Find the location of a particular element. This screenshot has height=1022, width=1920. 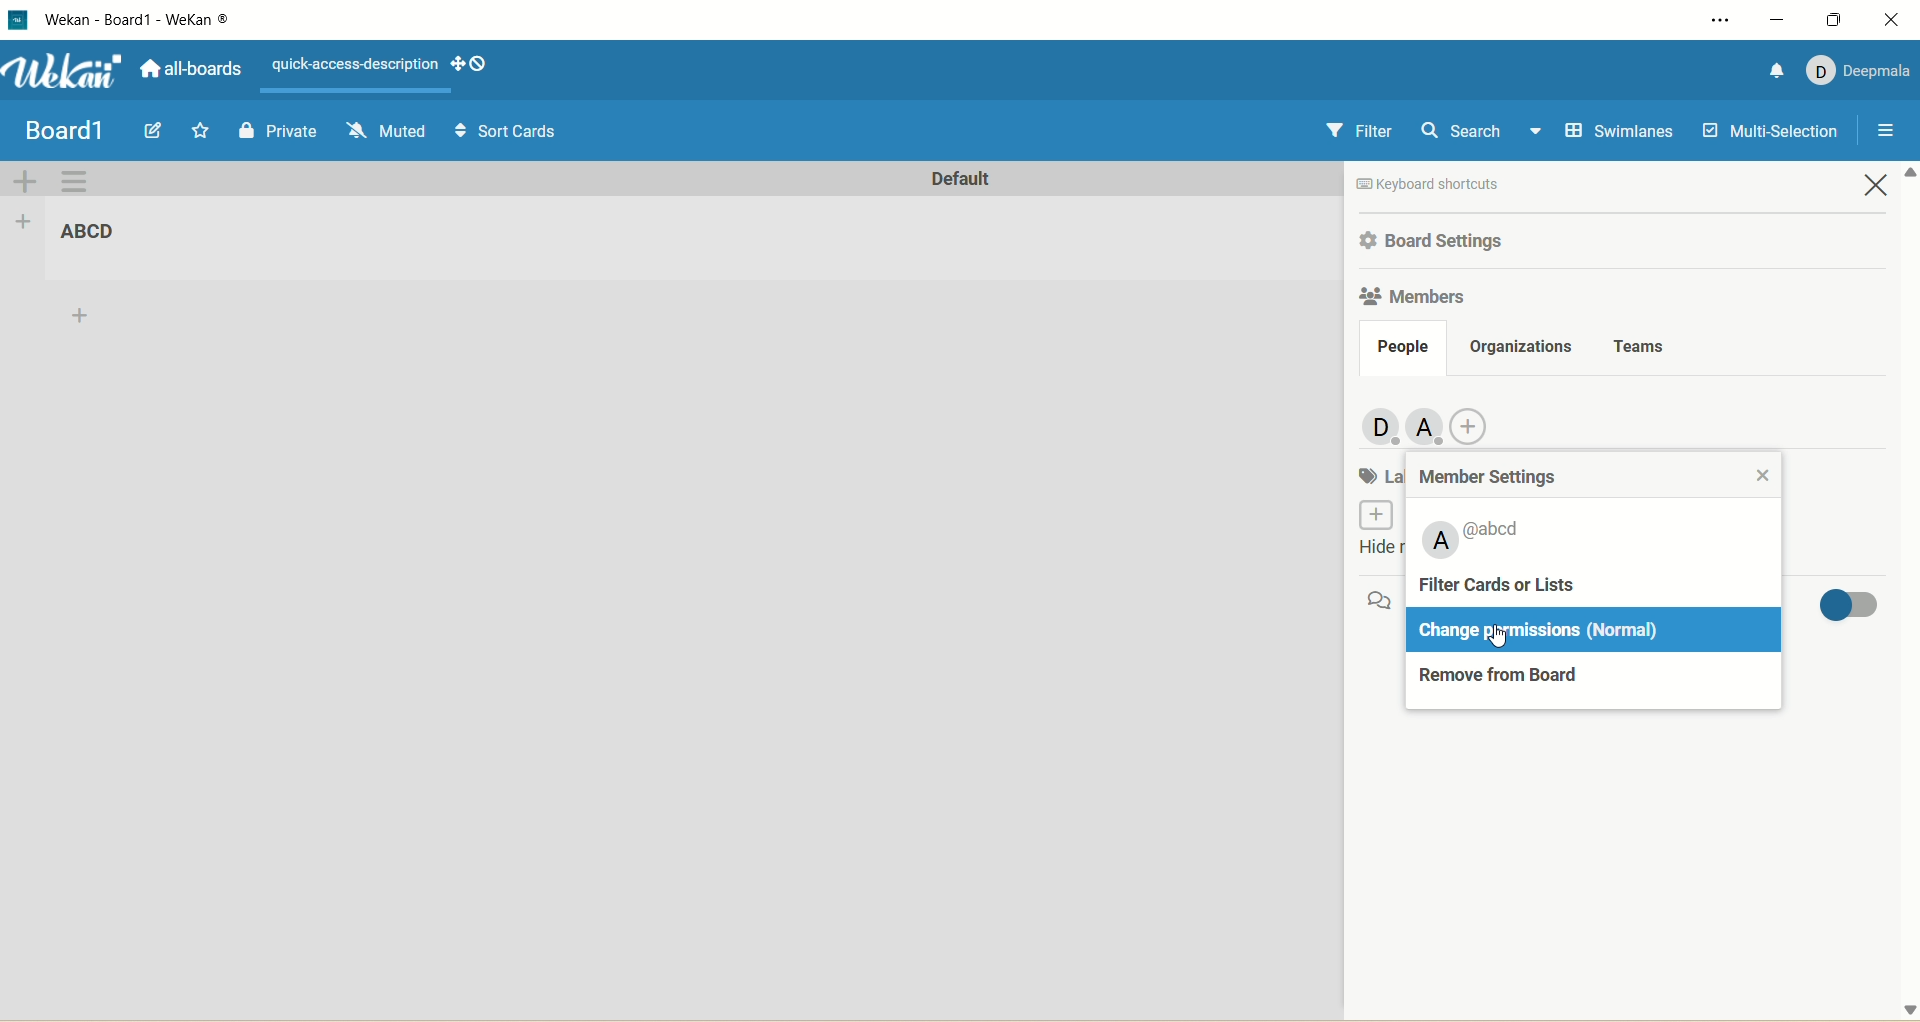

add swimlane is located at coordinates (25, 180).